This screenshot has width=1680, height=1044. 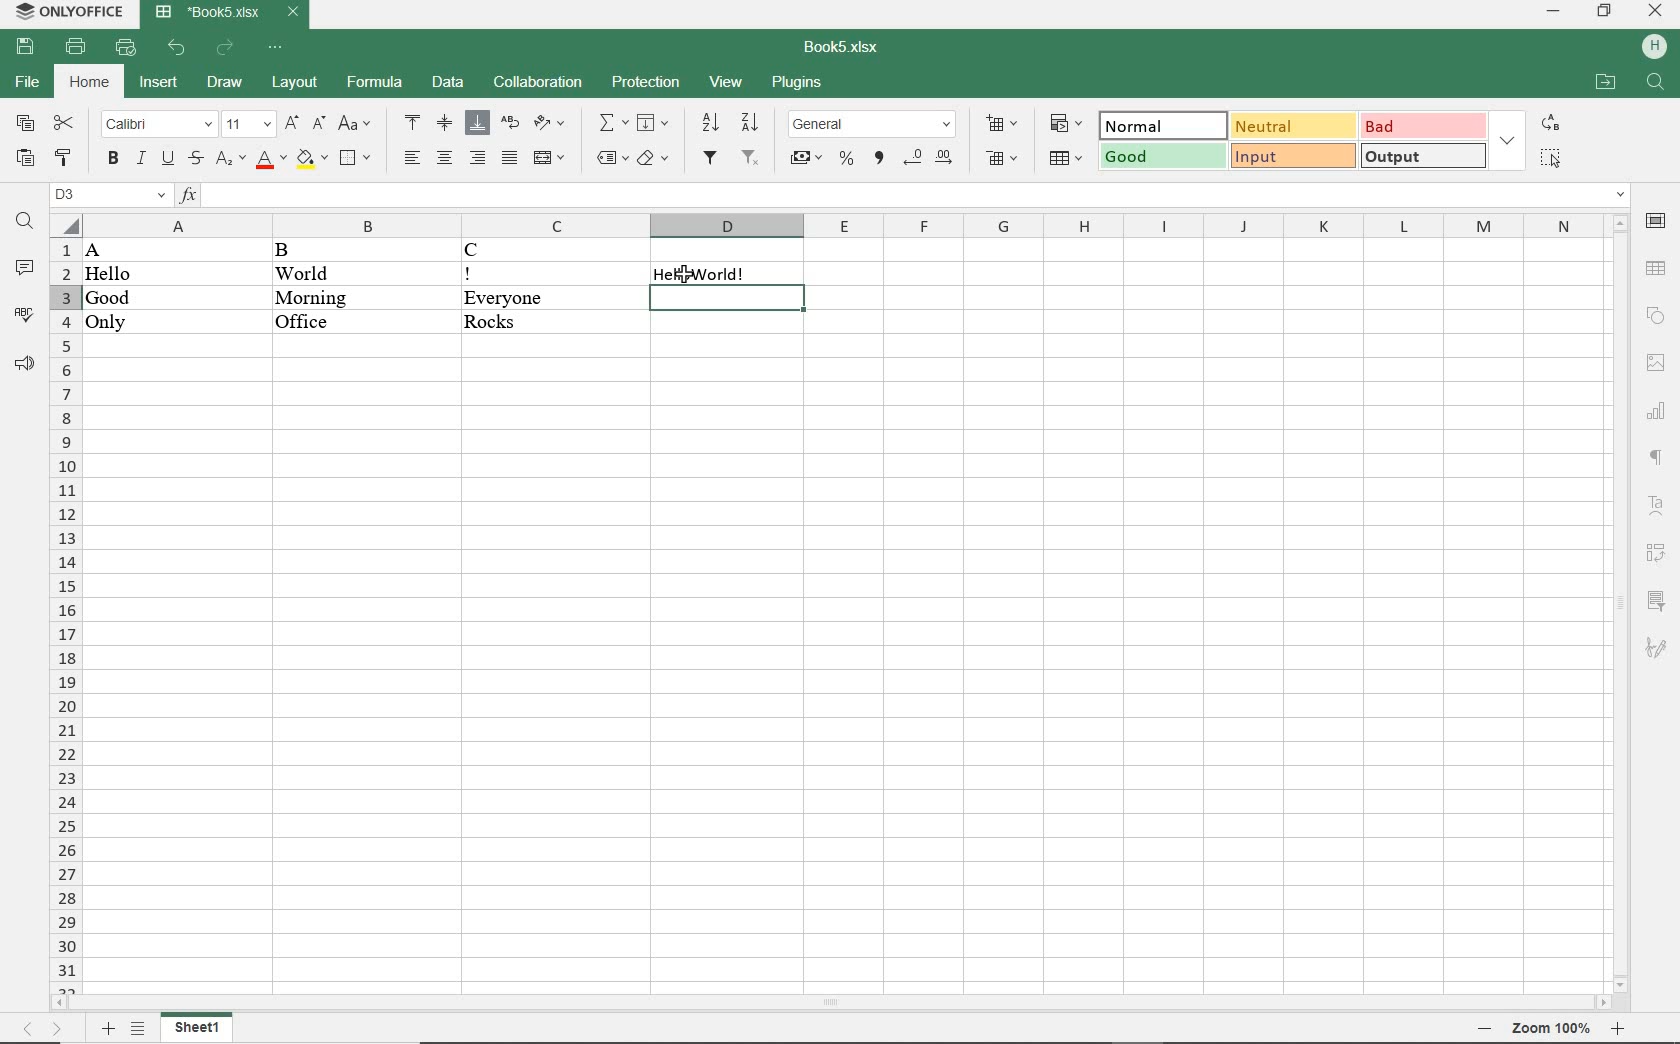 I want to click on BAD, so click(x=1423, y=127).